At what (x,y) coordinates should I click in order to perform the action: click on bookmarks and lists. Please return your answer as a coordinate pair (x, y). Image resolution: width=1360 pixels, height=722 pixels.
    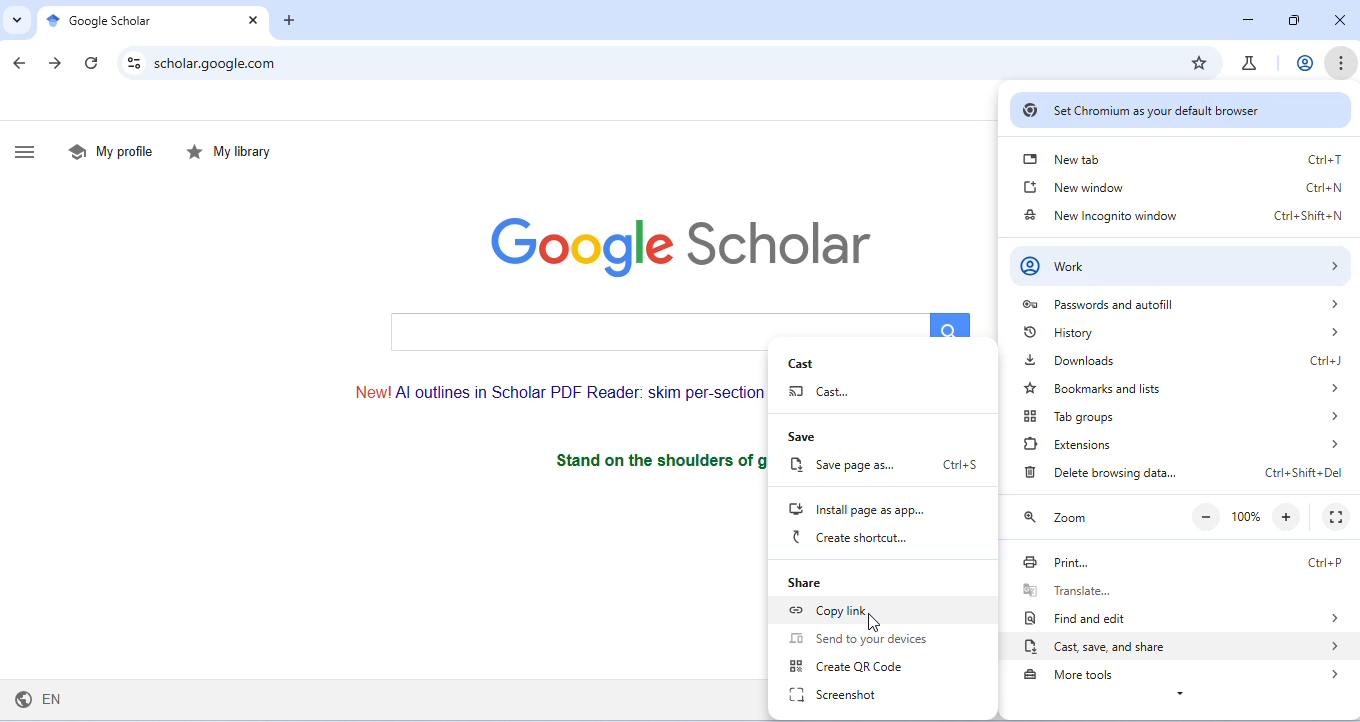
    Looking at the image, I should click on (1189, 387).